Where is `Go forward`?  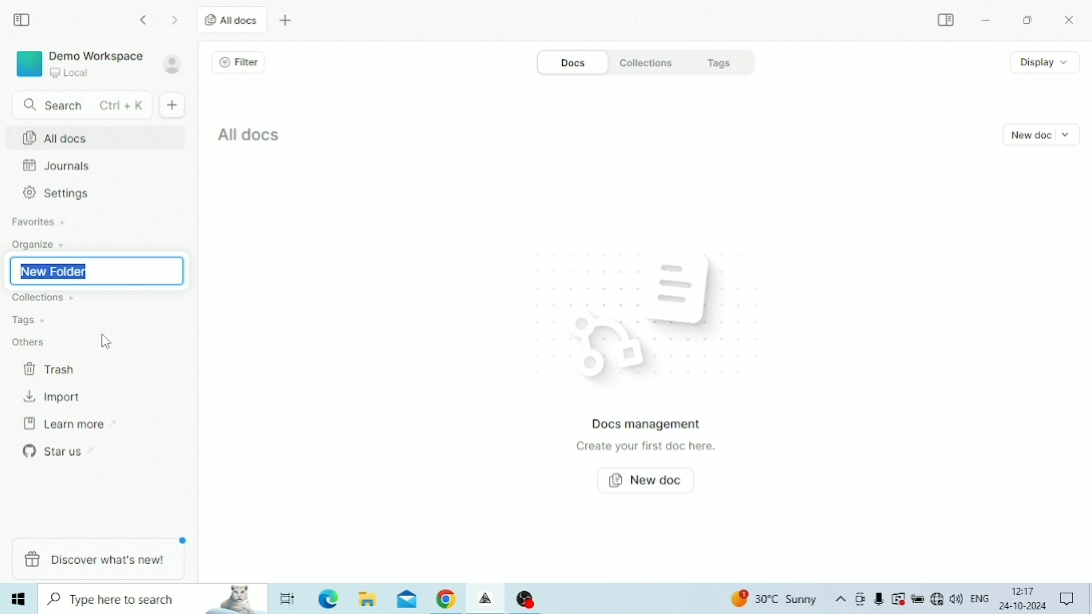 Go forward is located at coordinates (176, 20).